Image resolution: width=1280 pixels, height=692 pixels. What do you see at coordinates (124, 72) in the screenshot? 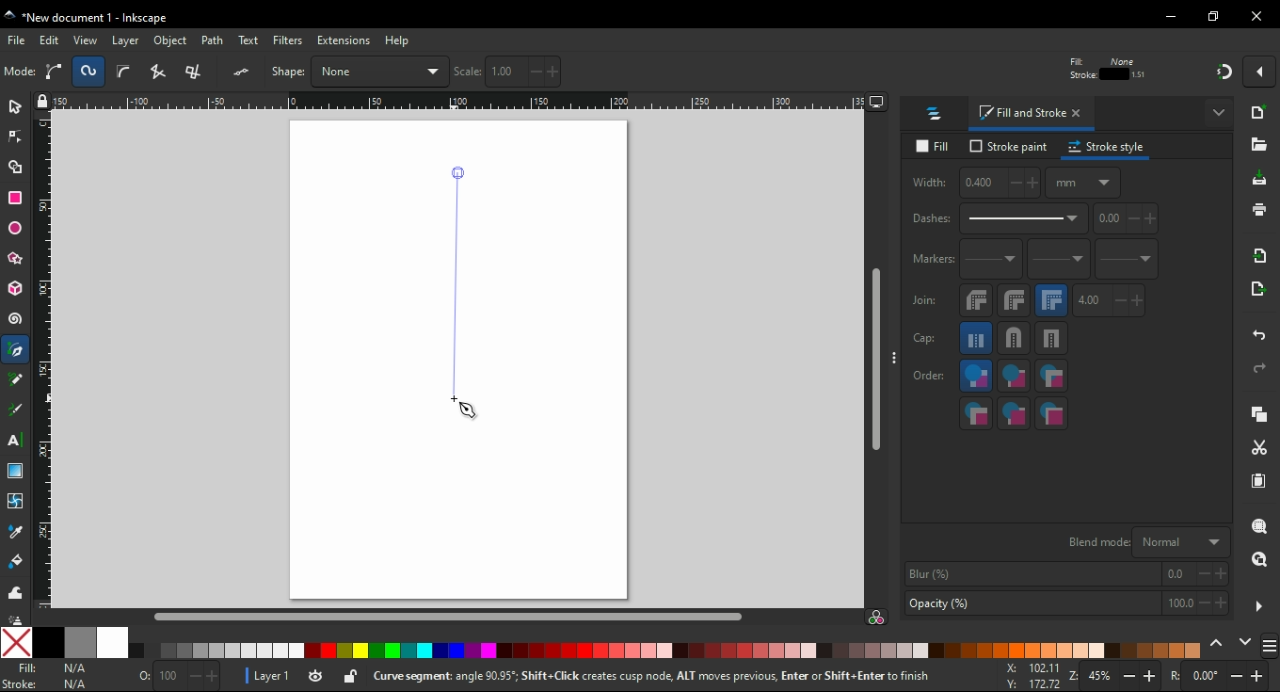
I see `toggle selection box to select all touched objects ` at bounding box center [124, 72].